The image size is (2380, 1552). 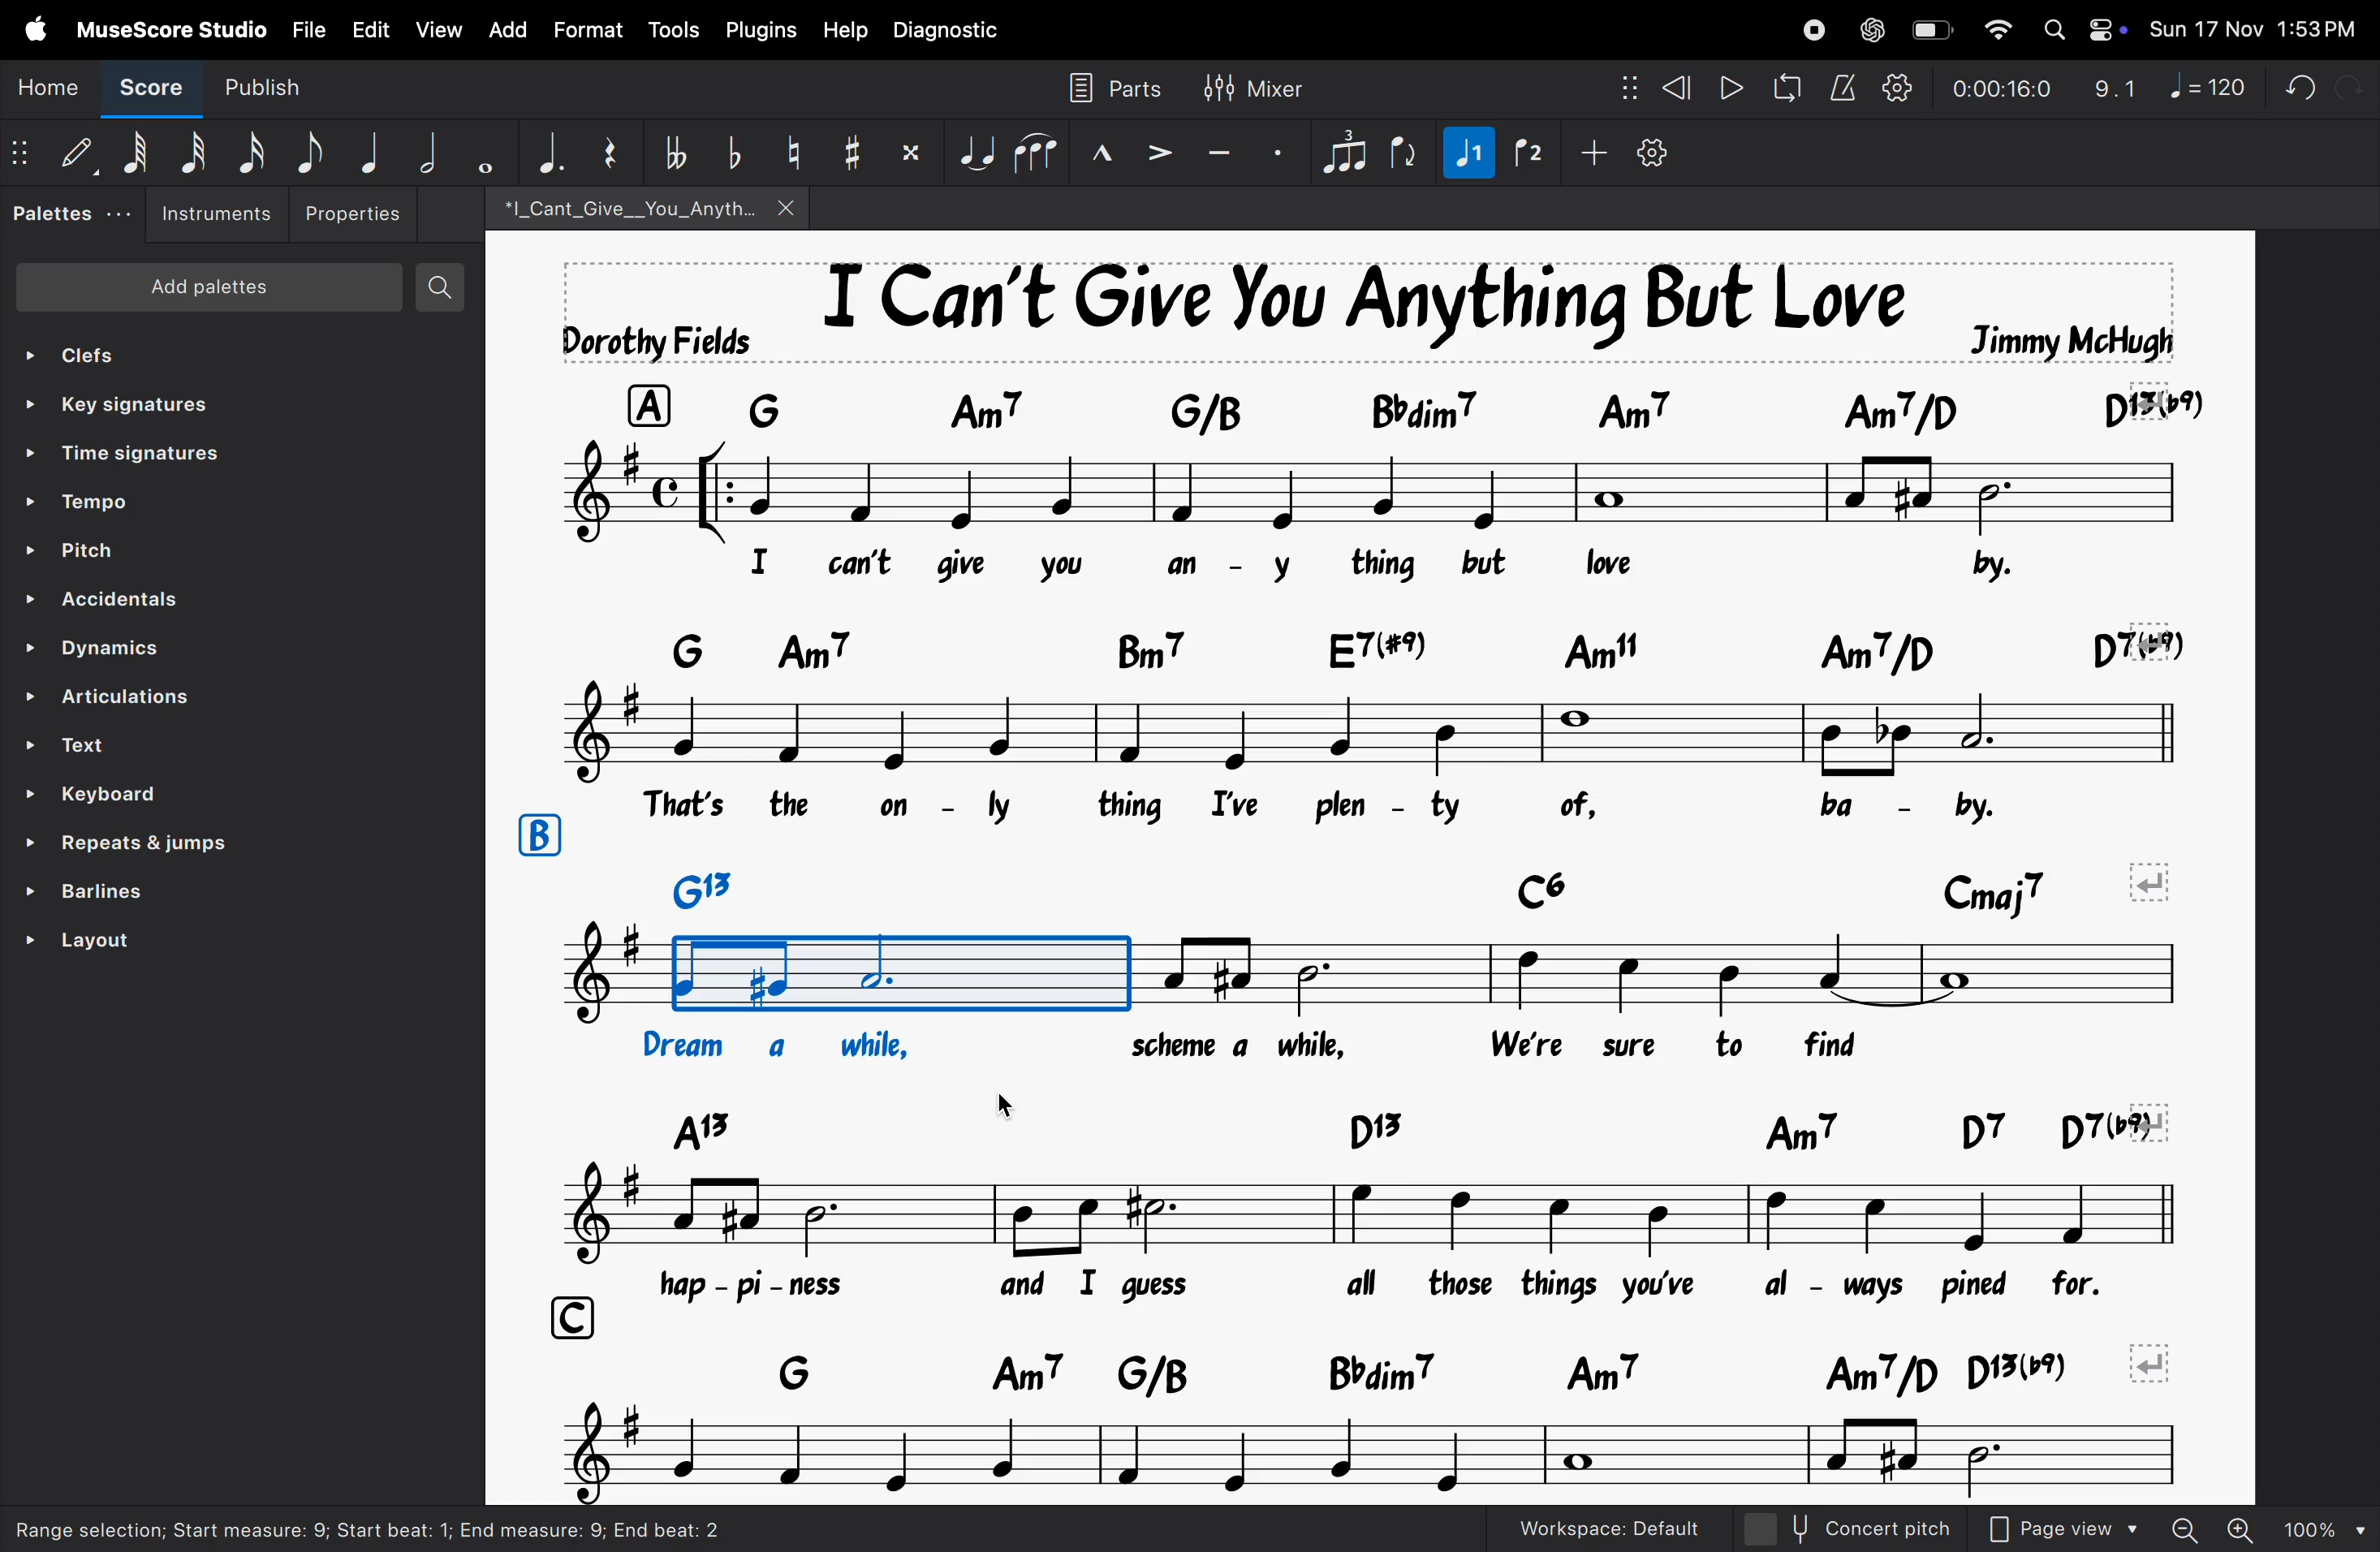 I want to click on playback settings, so click(x=1896, y=83).